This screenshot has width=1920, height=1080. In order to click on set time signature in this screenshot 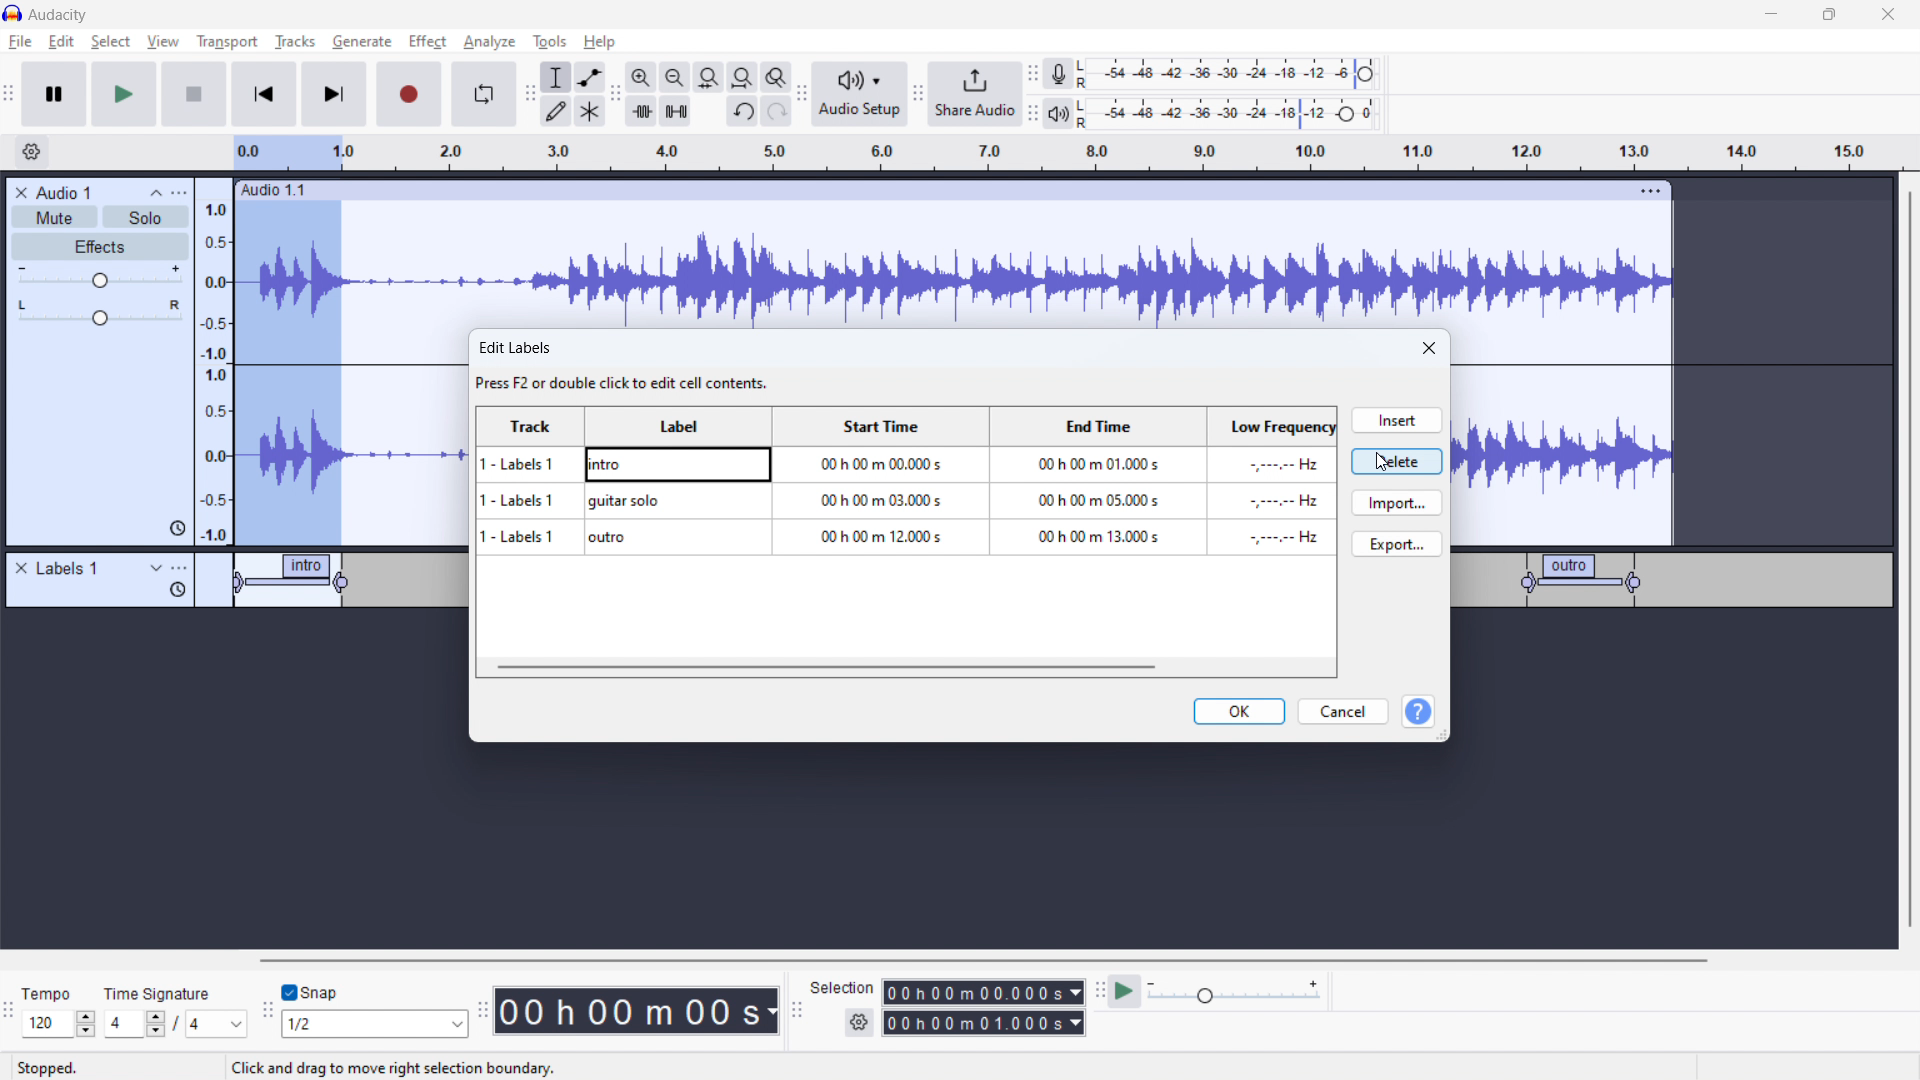, I will do `click(177, 1023)`.